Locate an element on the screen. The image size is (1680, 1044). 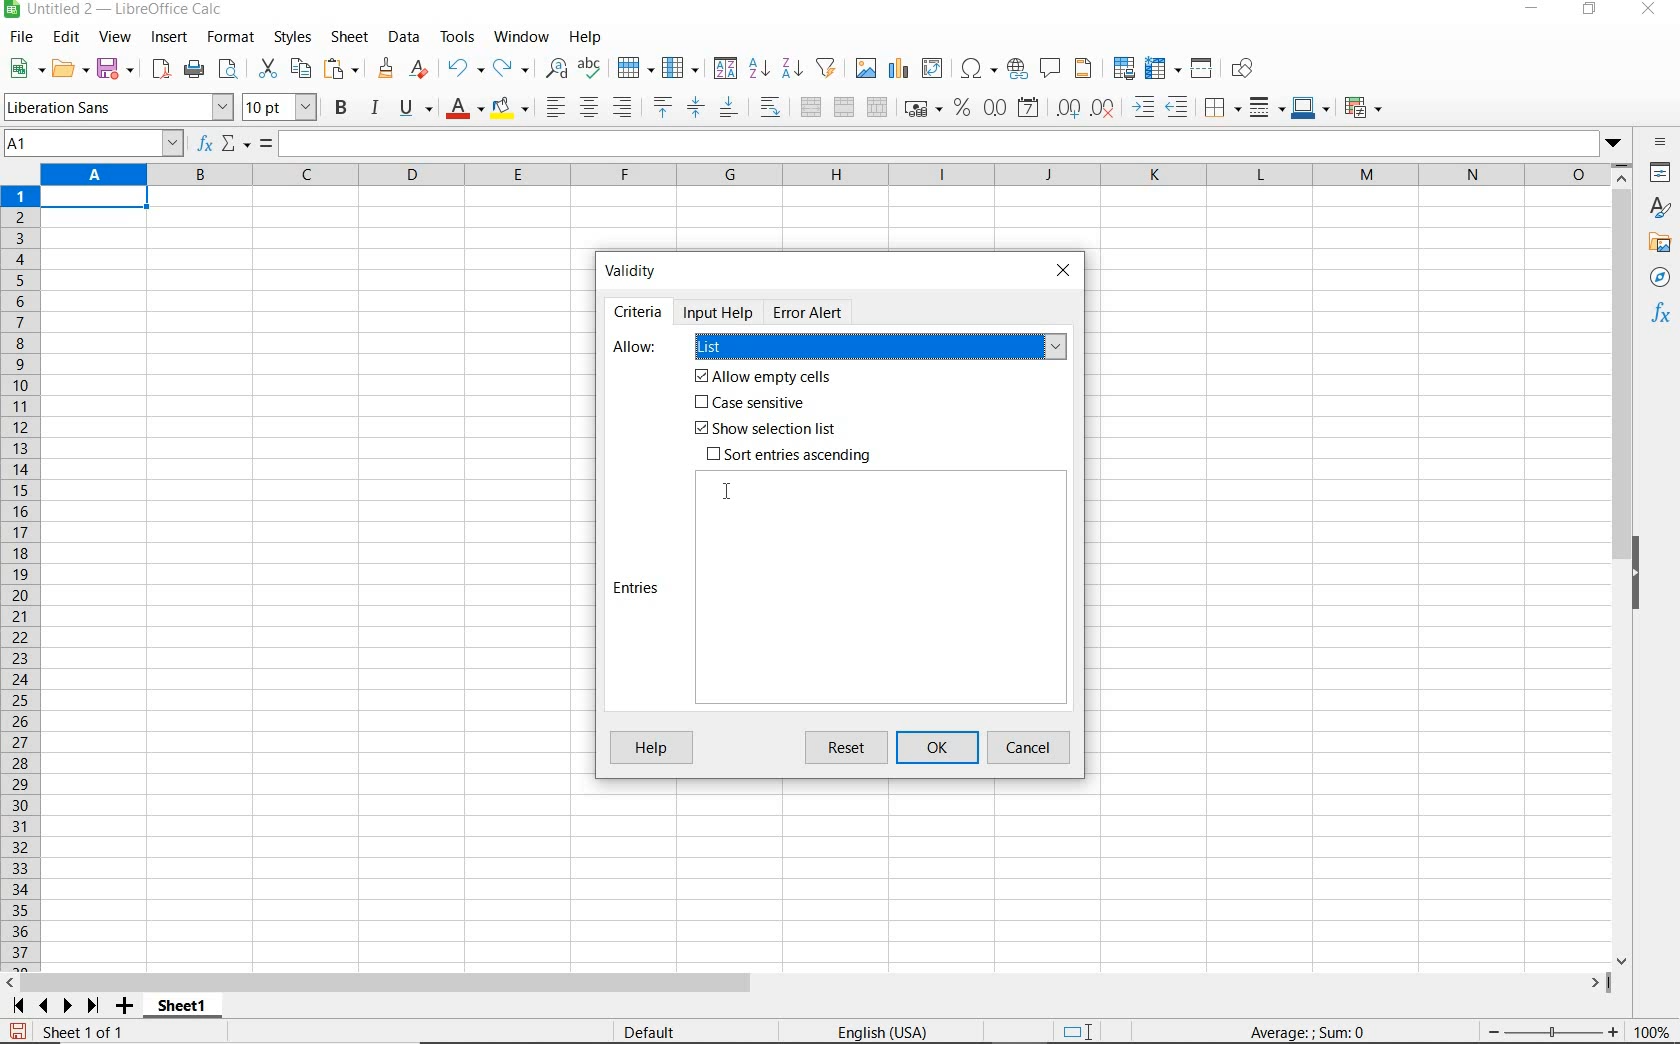
Validity is located at coordinates (632, 269).